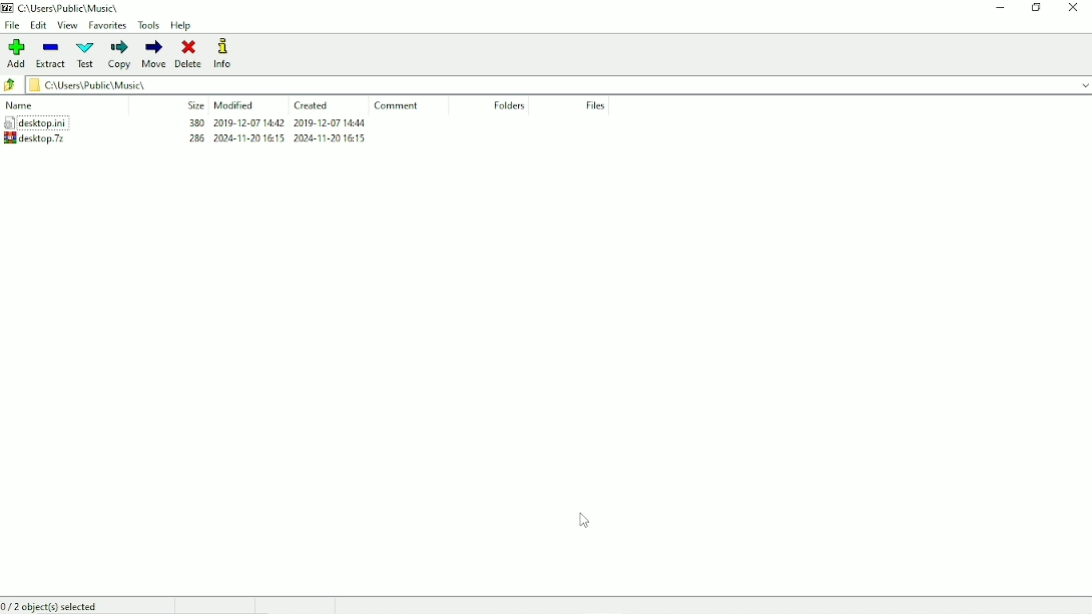 This screenshot has width=1092, height=614. What do you see at coordinates (399, 106) in the screenshot?
I see `Comment` at bounding box center [399, 106].